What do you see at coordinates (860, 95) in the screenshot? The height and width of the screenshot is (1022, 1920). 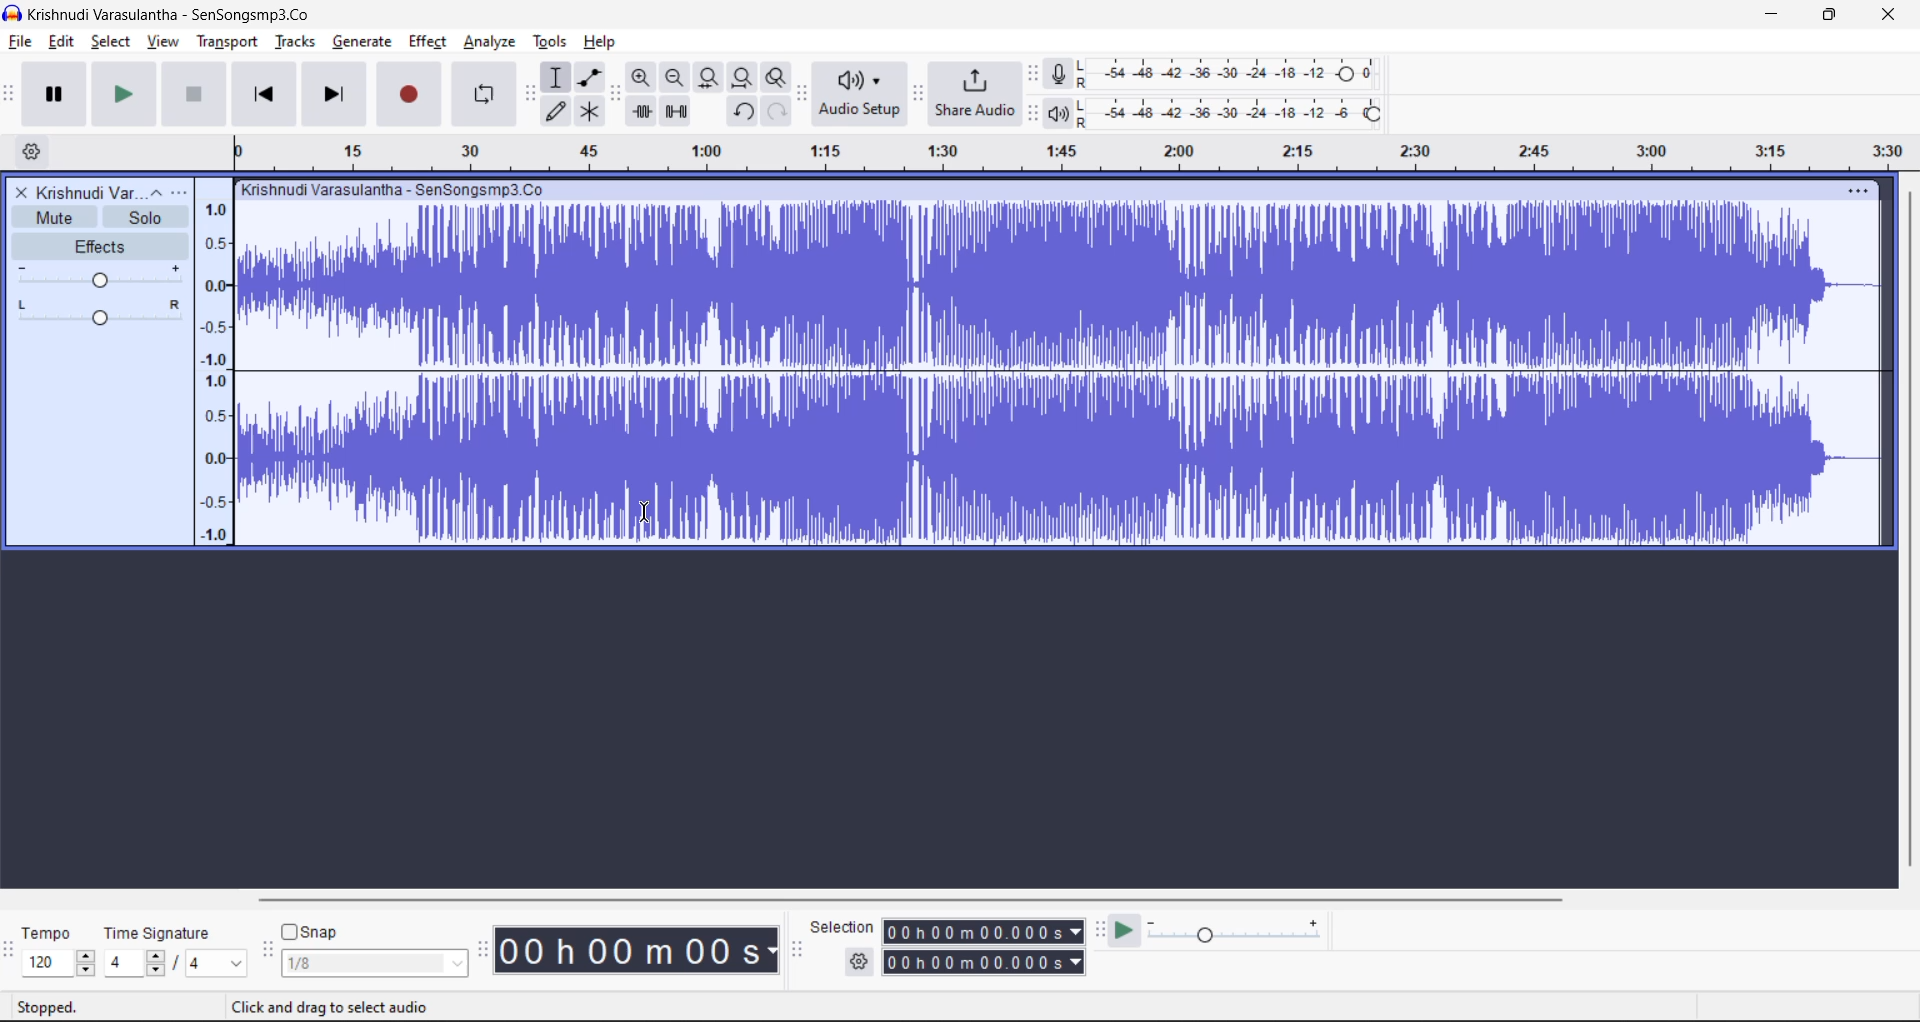 I see `audio setup` at bounding box center [860, 95].